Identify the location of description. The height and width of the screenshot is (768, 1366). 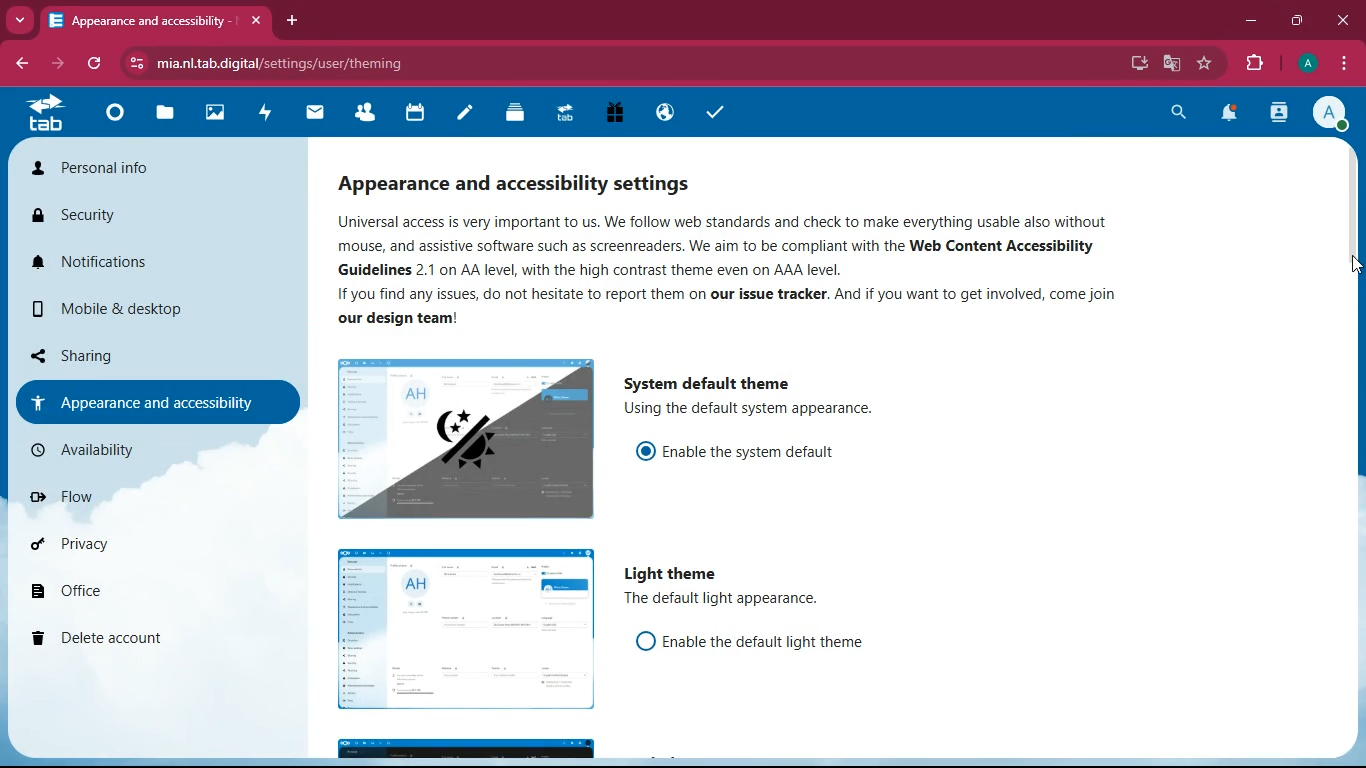
(726, 270).